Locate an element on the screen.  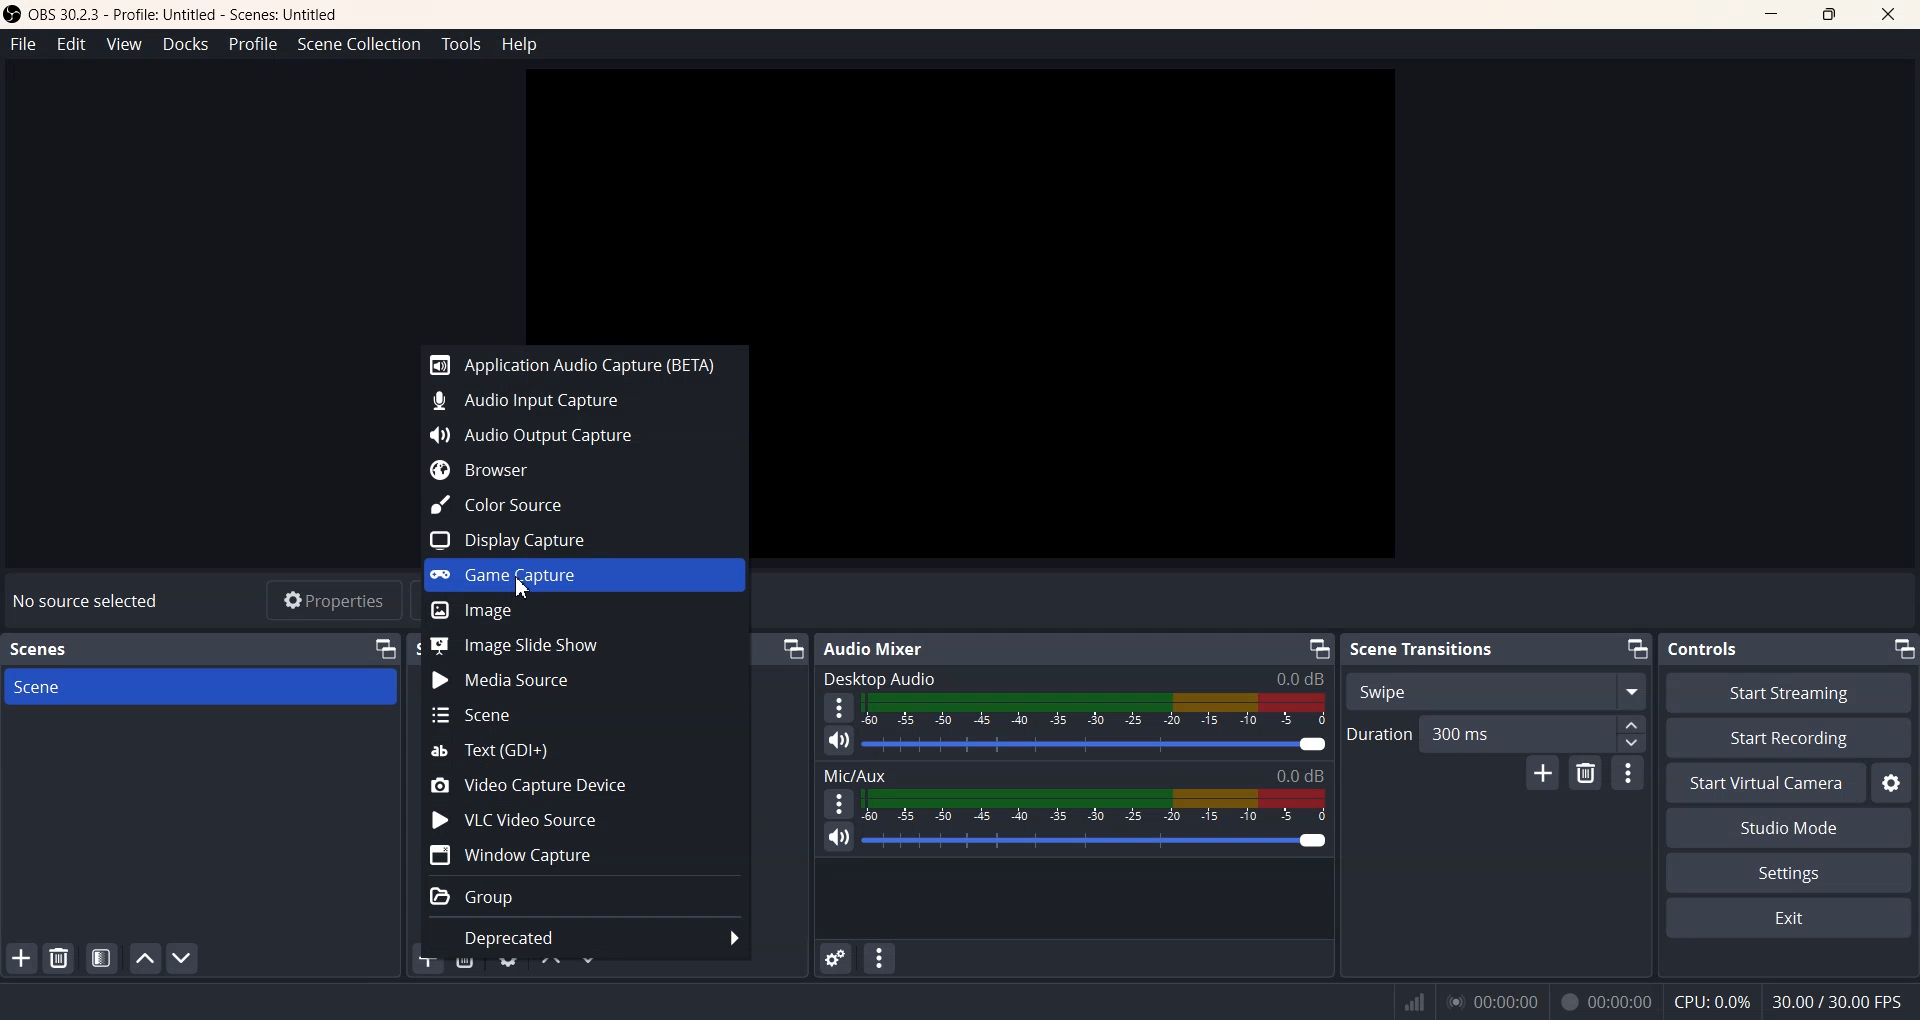
Scene is located at coordinates (200, 688).